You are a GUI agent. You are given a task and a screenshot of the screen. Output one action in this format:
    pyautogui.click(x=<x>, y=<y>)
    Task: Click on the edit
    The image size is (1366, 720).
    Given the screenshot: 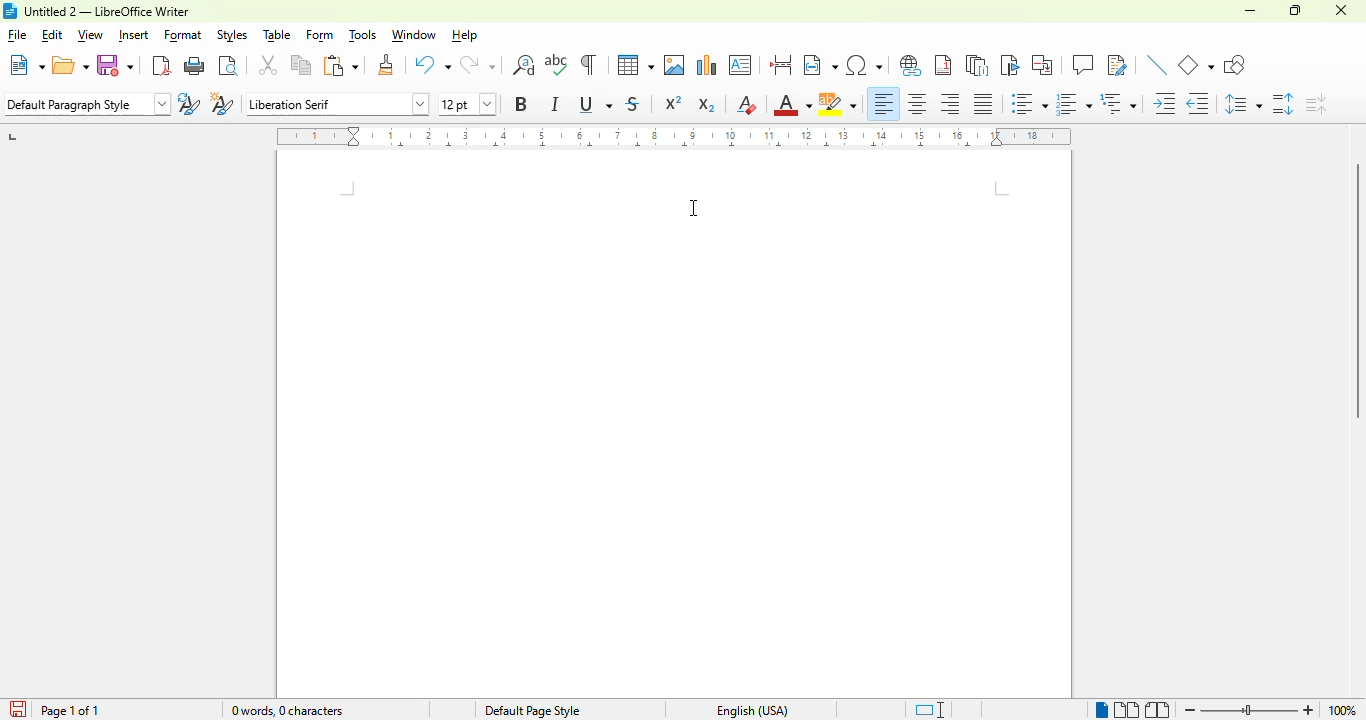 What is the action you would take?
    pyautogui.click(x=52, y=34)
    